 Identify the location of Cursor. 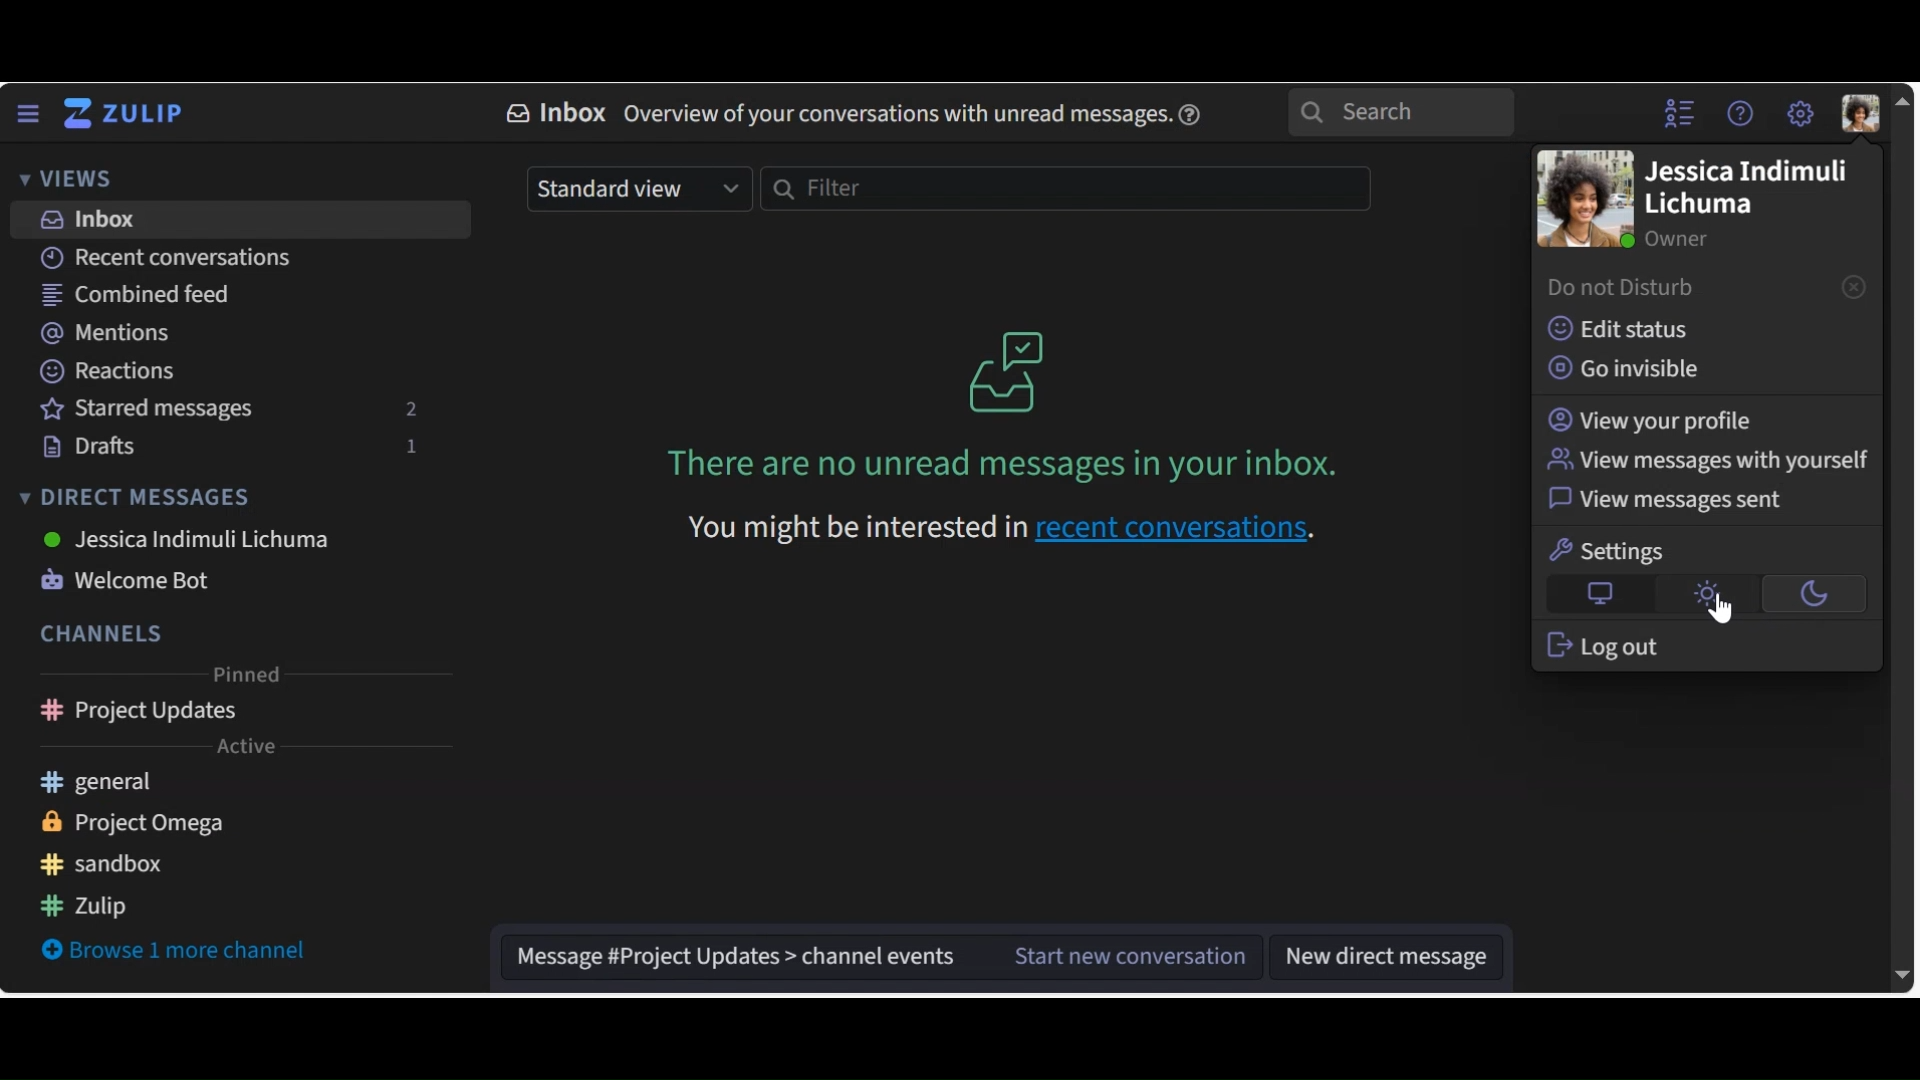
(1721, 611).